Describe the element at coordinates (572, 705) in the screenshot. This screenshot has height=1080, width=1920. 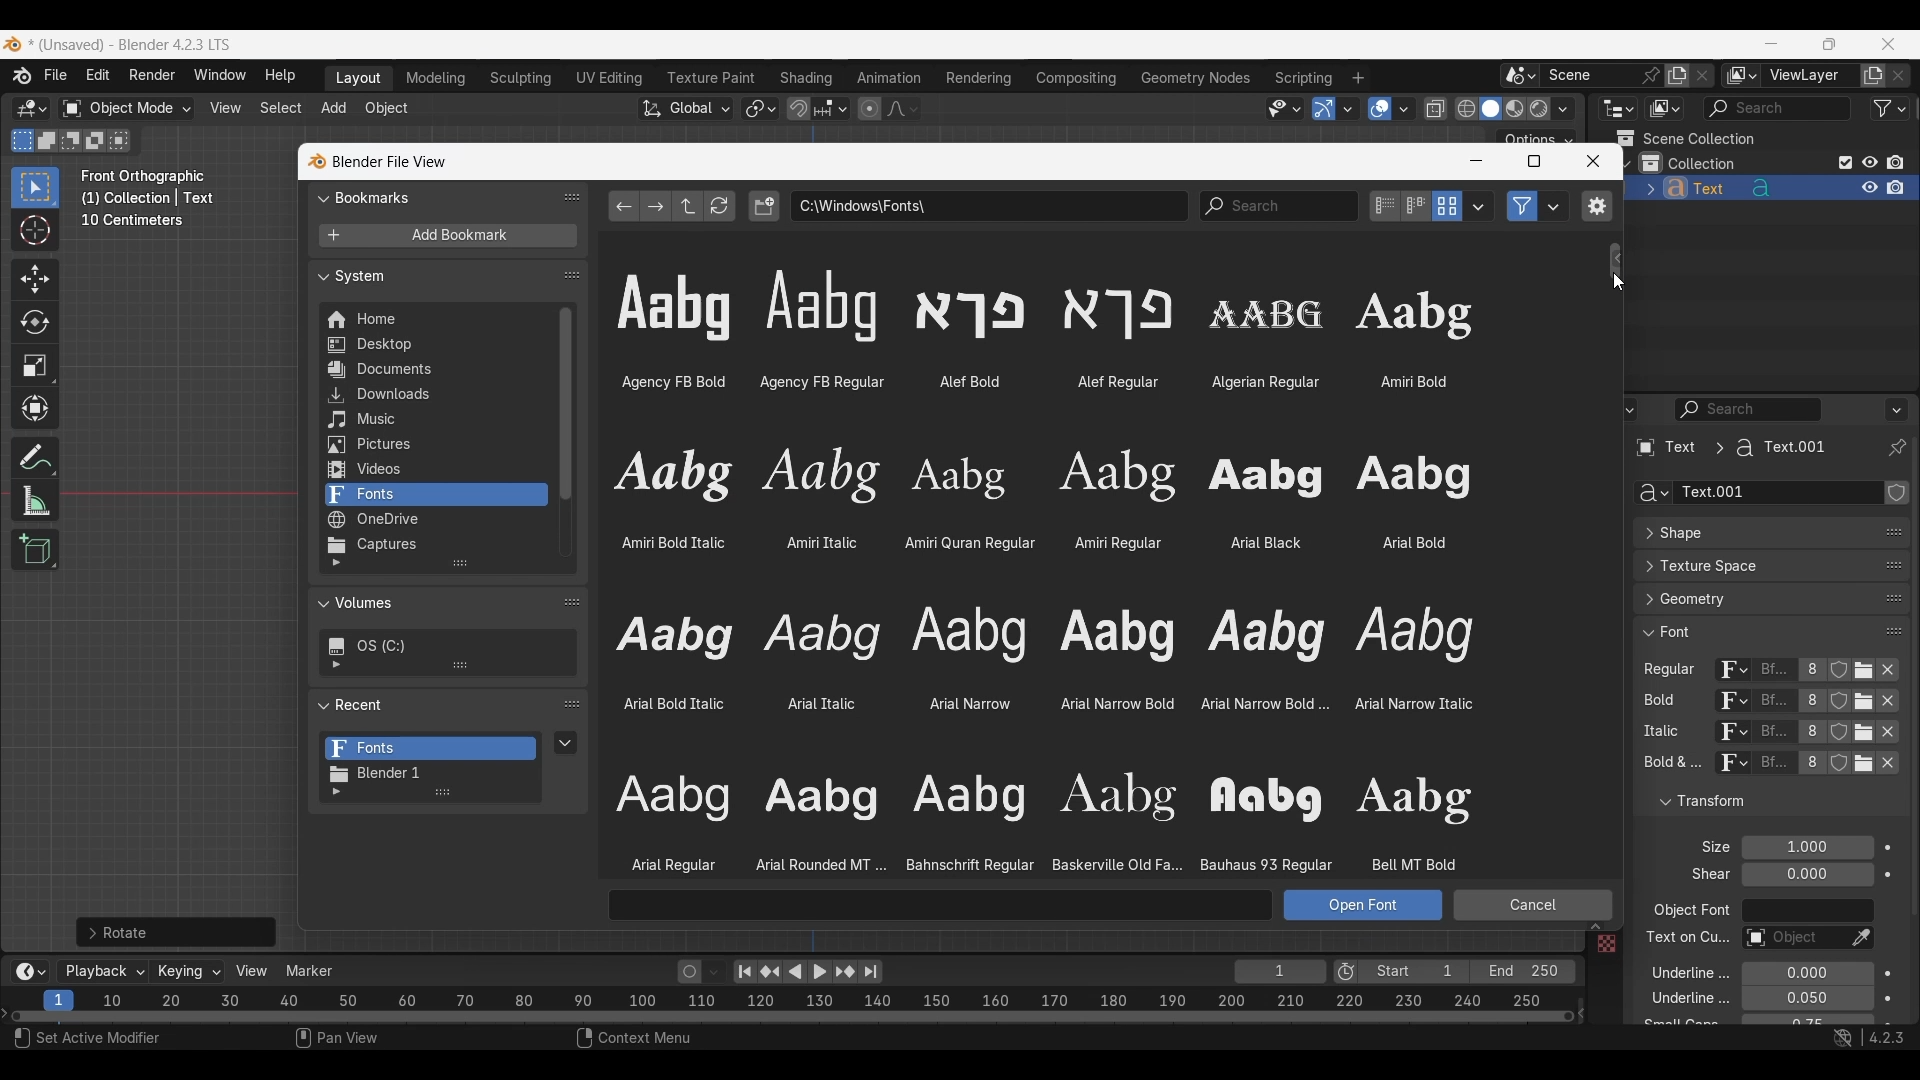
I see `Change order in list` at that location.